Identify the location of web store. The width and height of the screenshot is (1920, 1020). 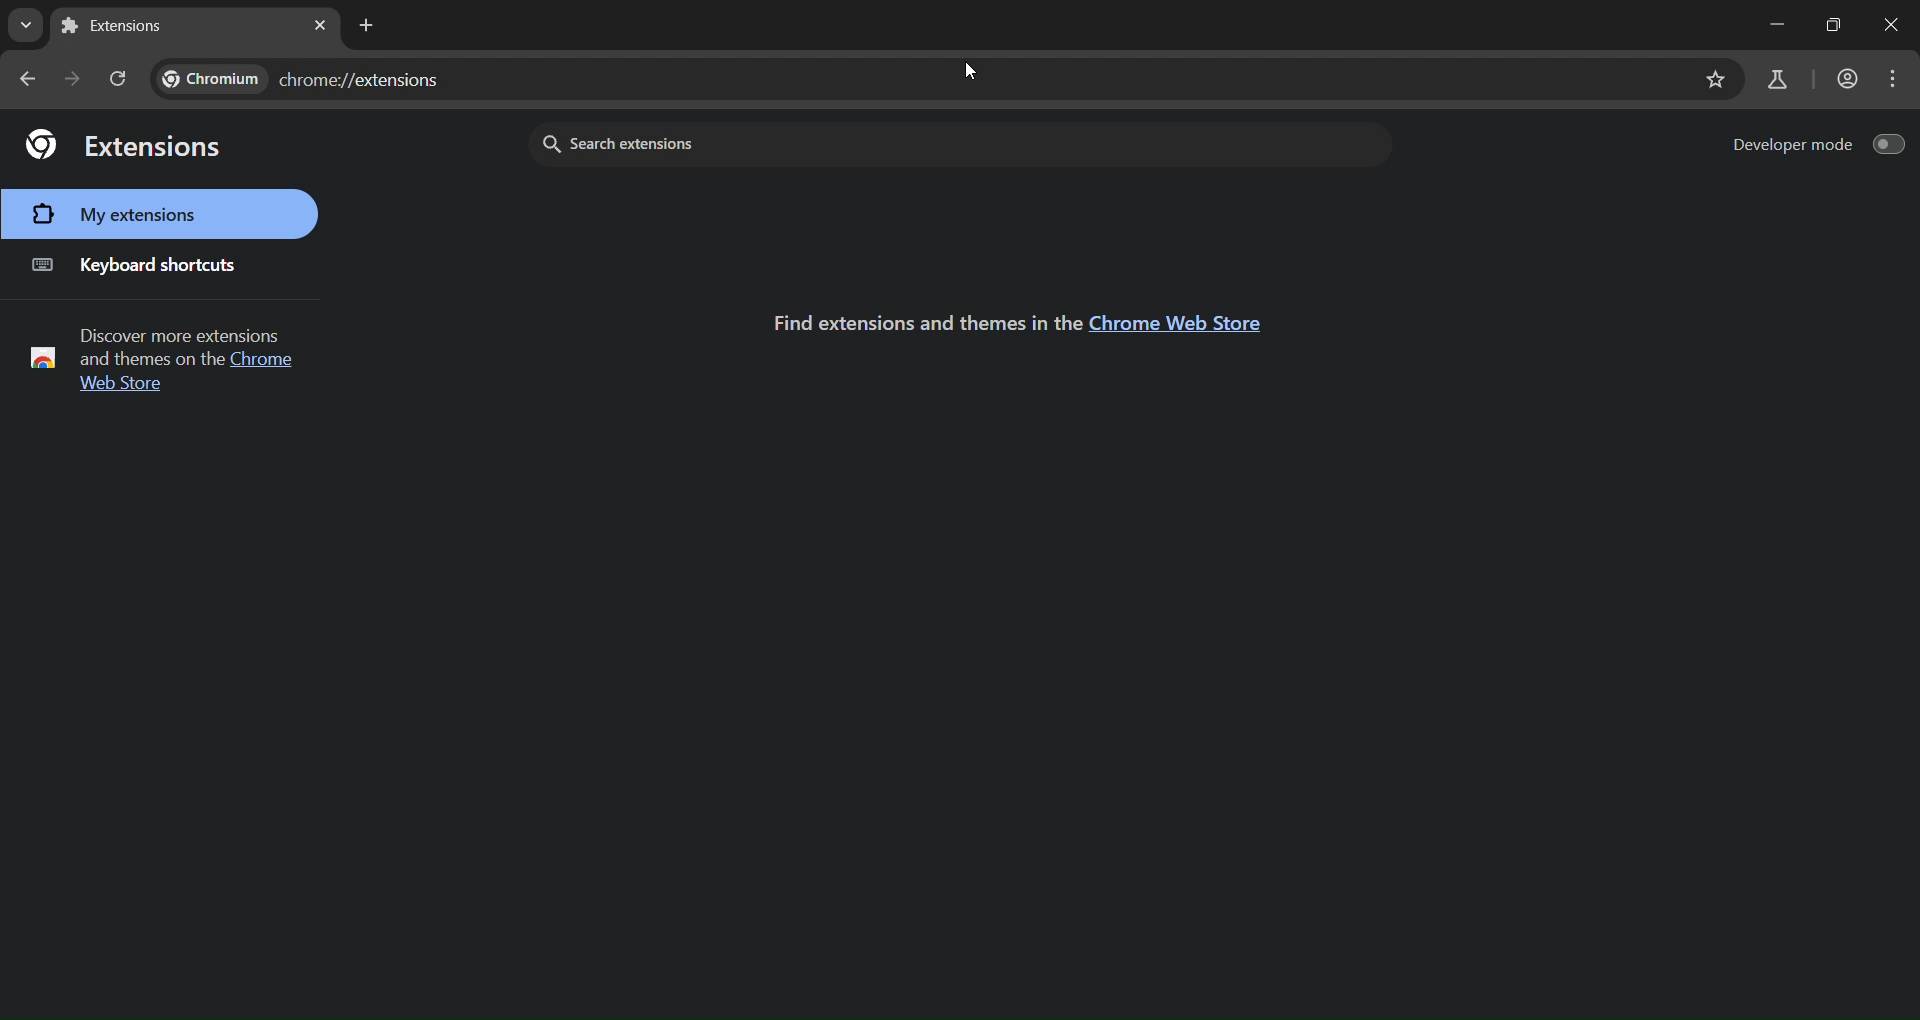
(115, 387).